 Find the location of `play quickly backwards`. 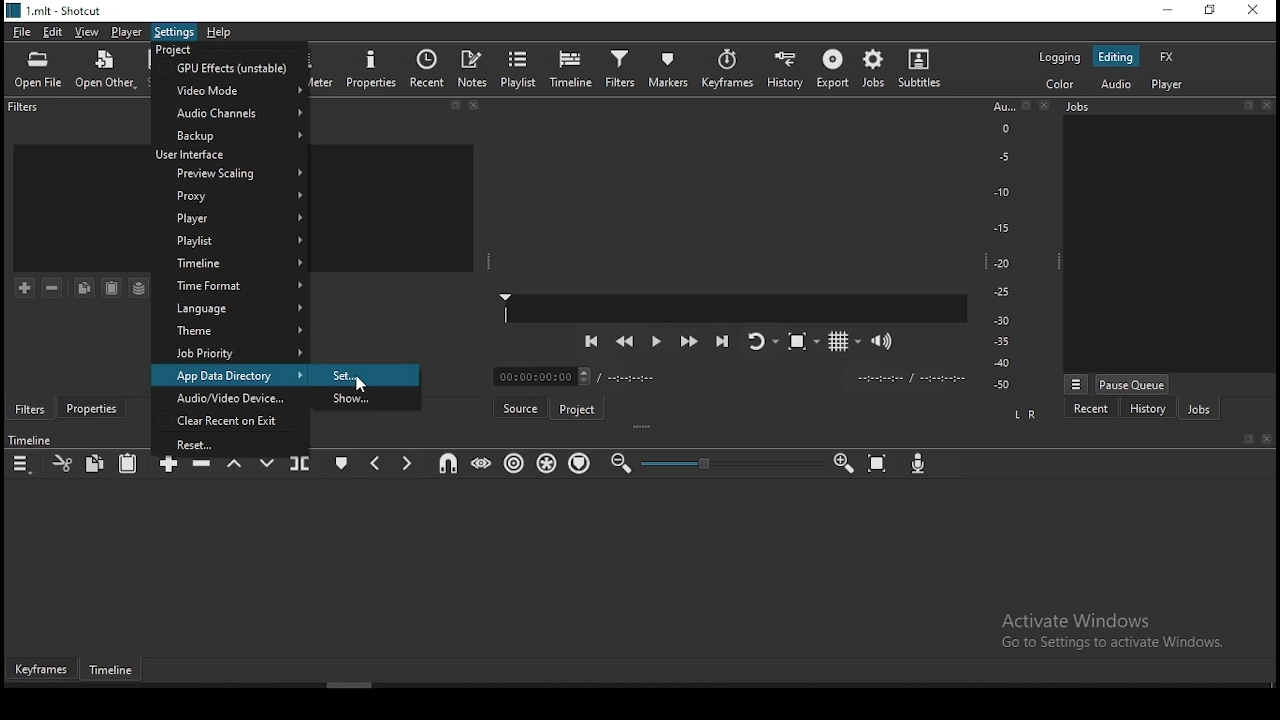

play quickly backwards is located at coordinates (624, 344).